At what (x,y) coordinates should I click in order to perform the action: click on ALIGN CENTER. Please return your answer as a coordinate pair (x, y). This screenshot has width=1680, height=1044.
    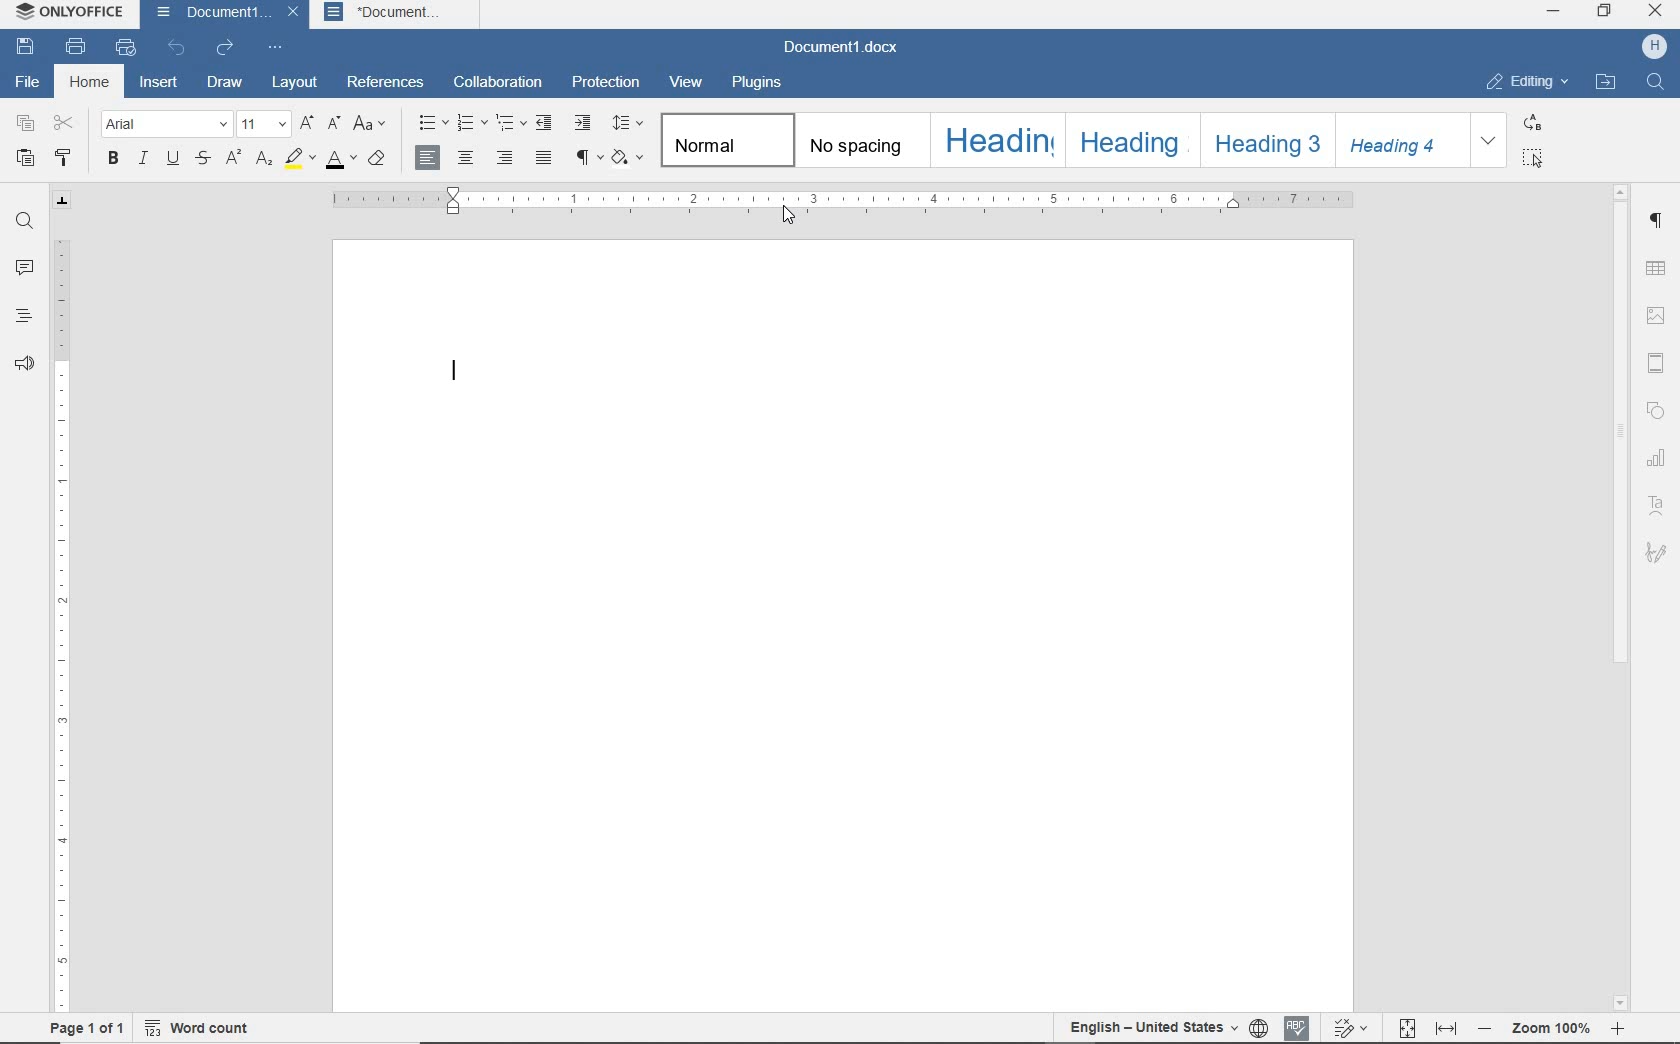
    Looking at the image, I should click on (465, 157).